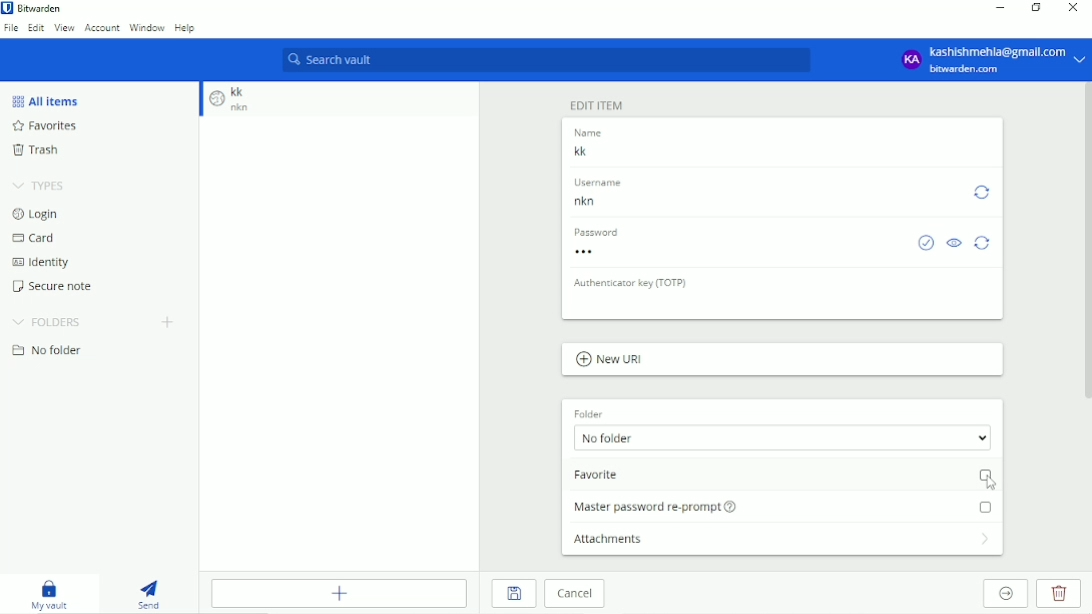  I want to click on entry Name, so click(596, 153).